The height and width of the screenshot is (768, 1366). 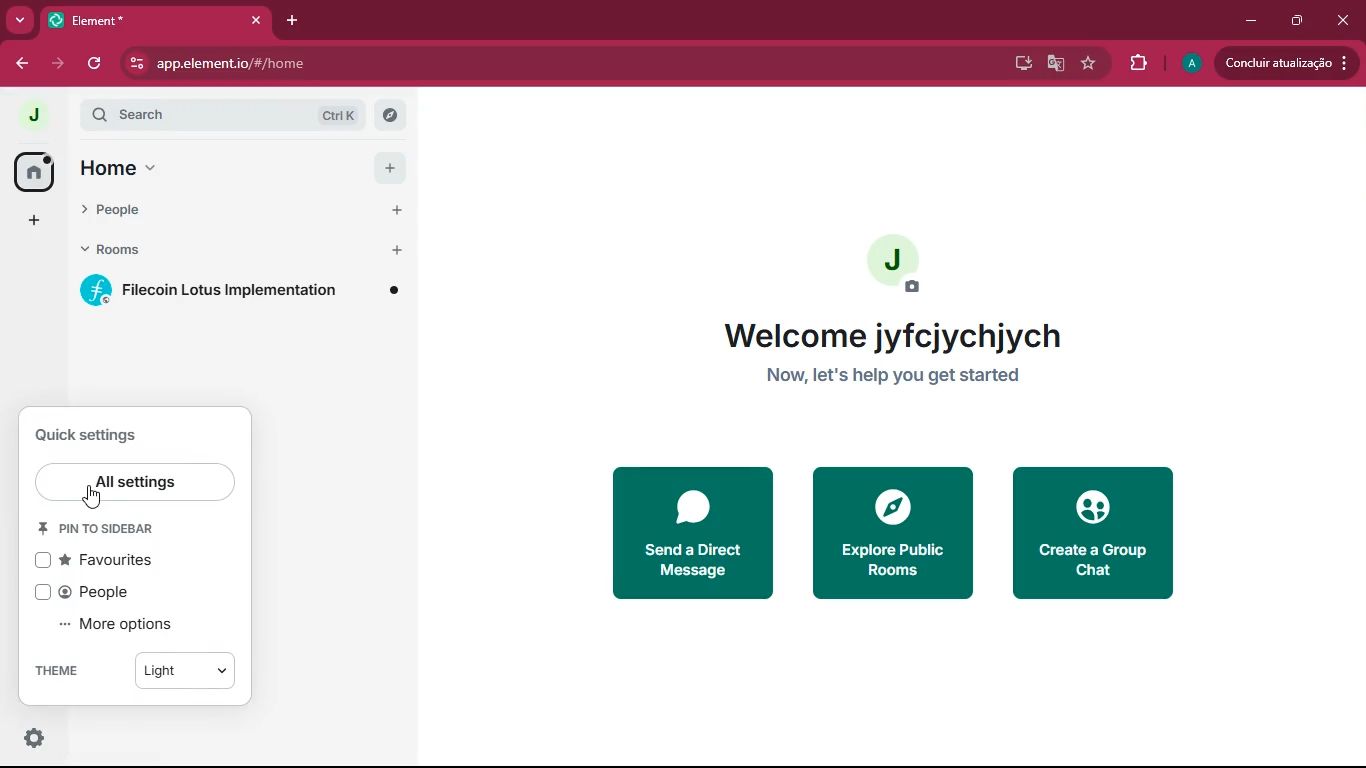 What do you see at coordinates (1293, 21) in the screenshot?
I see `maximize` at bounding box center [1293, 21].